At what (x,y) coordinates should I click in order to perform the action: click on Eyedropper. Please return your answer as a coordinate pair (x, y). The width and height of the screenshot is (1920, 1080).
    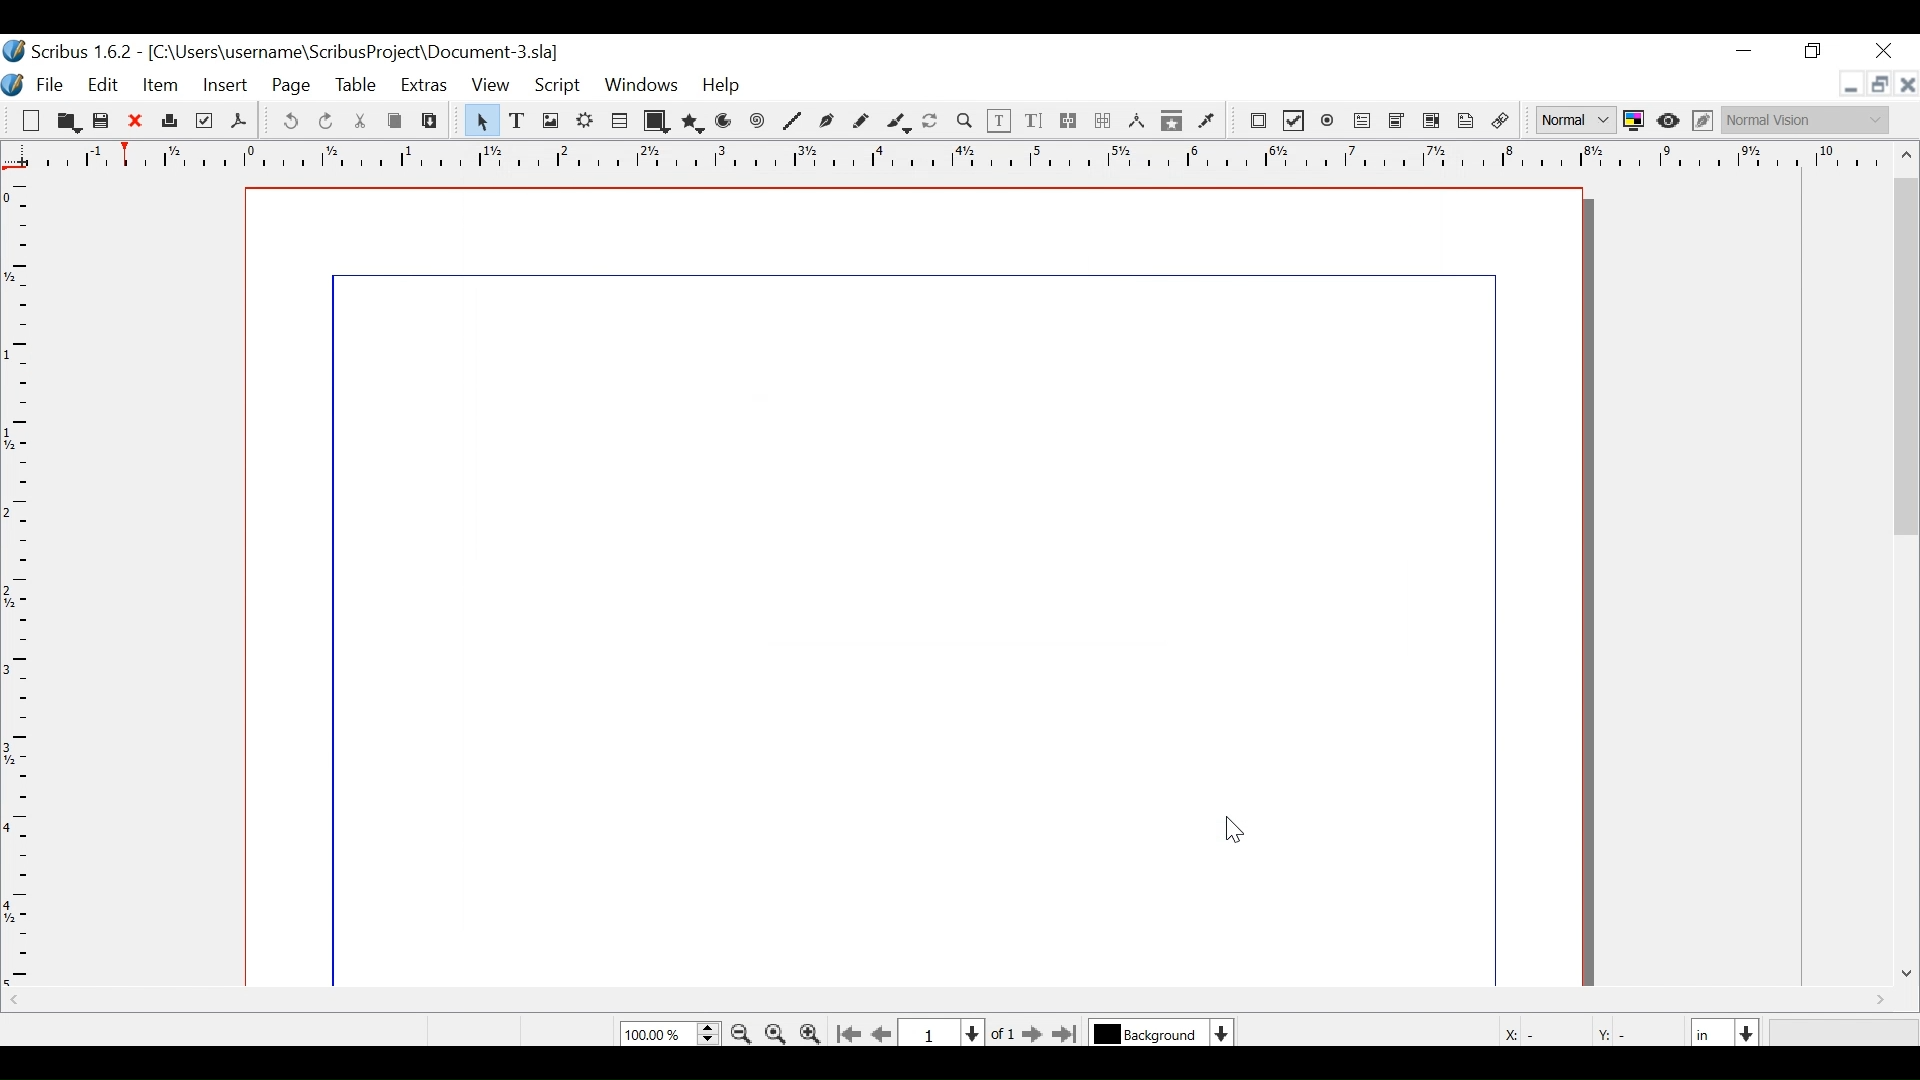
    Looking at the image, I should click on (1207, 121).